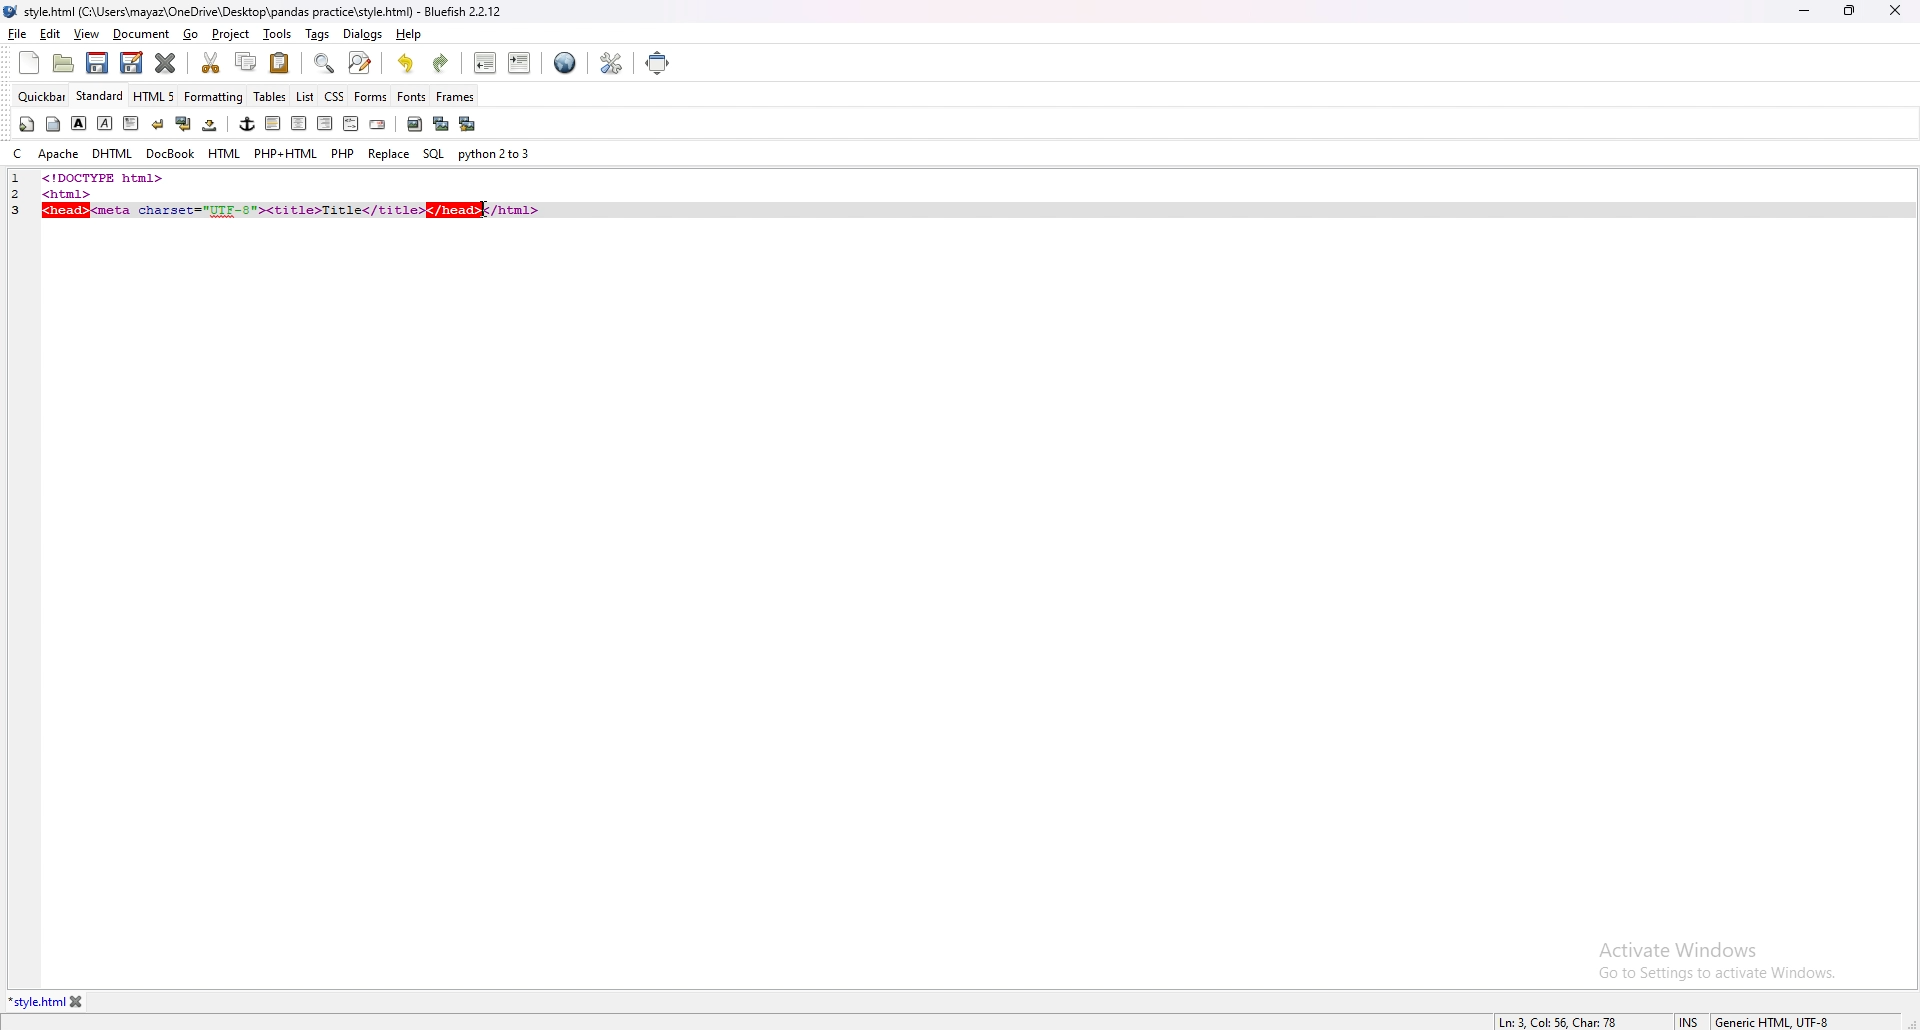 This screenshot has height=1030, width=1920. I want to click on line number, so click(16, 179).